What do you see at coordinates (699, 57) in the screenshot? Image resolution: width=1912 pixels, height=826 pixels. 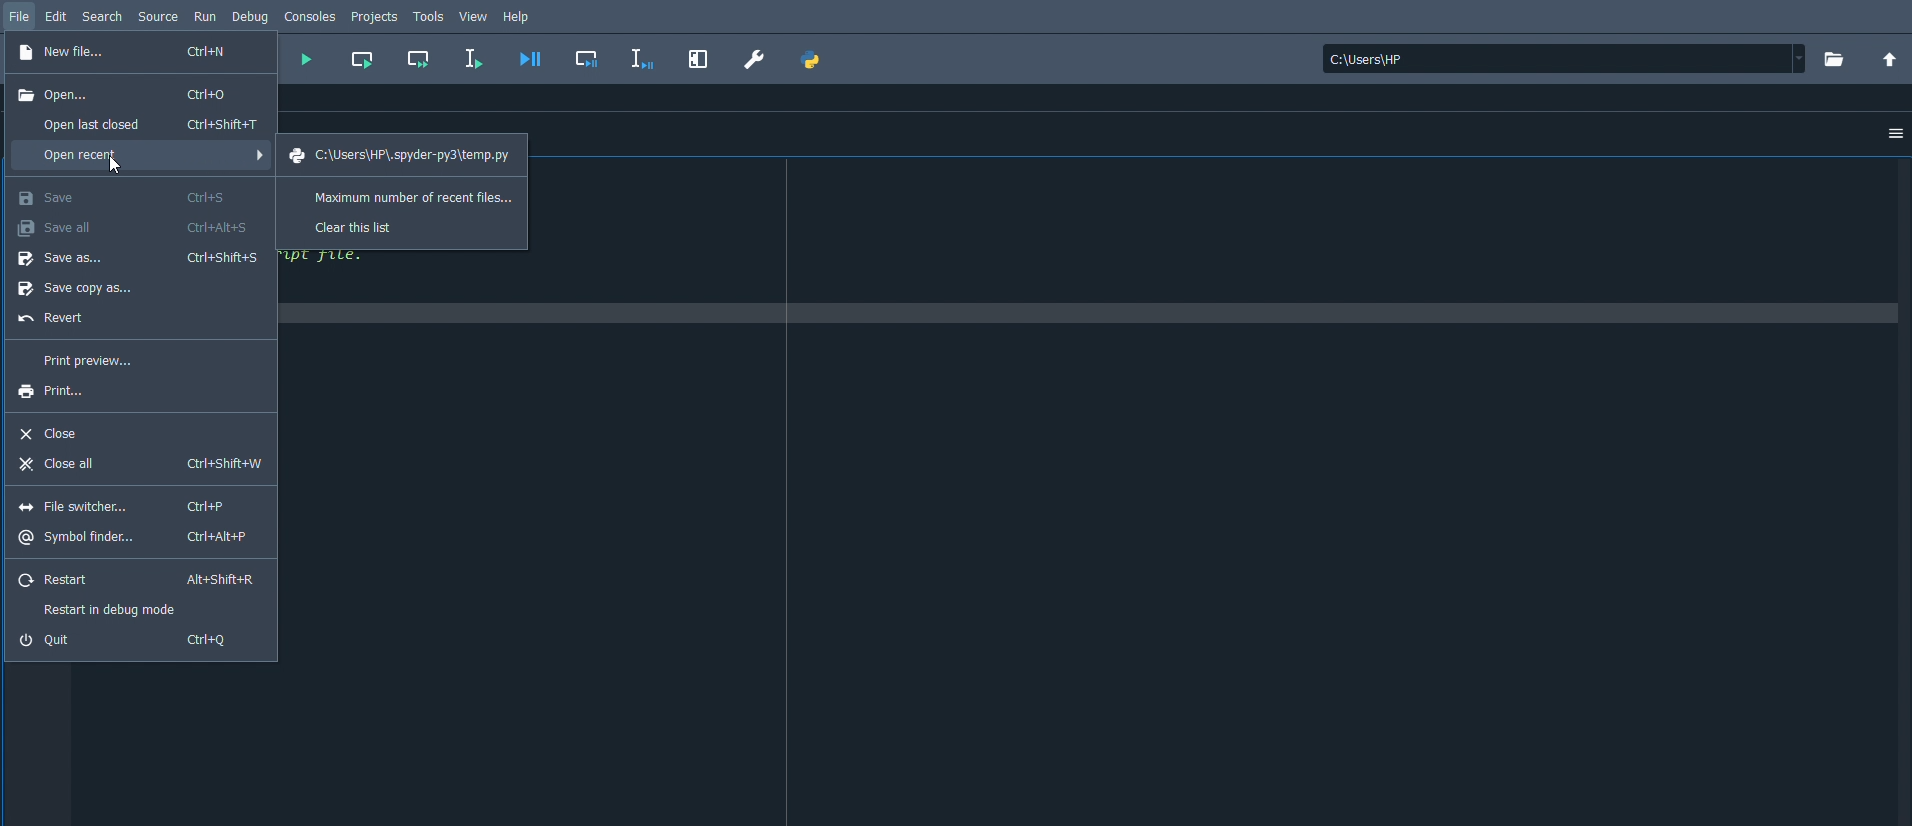 I see `Maximize current pane` at bounding box center [699, 57].